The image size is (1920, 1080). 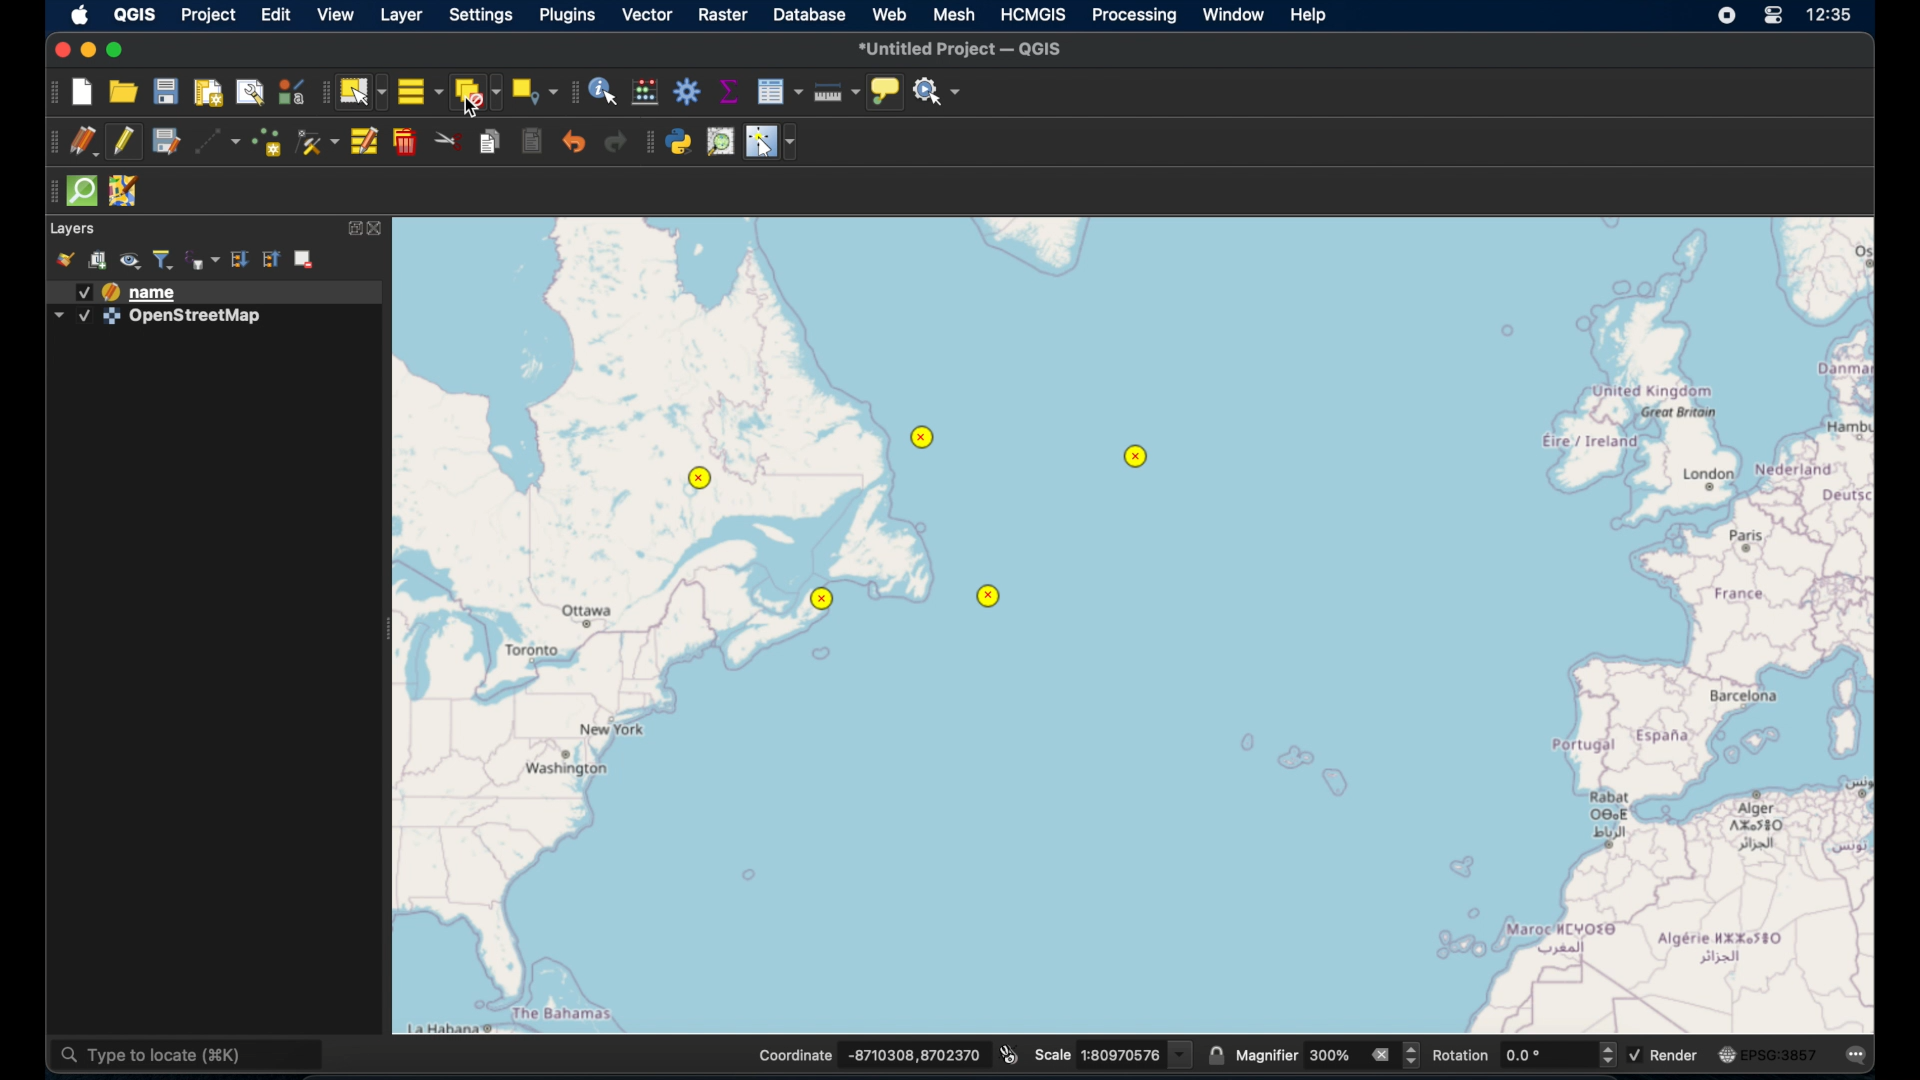 I want to click on window, so click(x=1235, y=16).